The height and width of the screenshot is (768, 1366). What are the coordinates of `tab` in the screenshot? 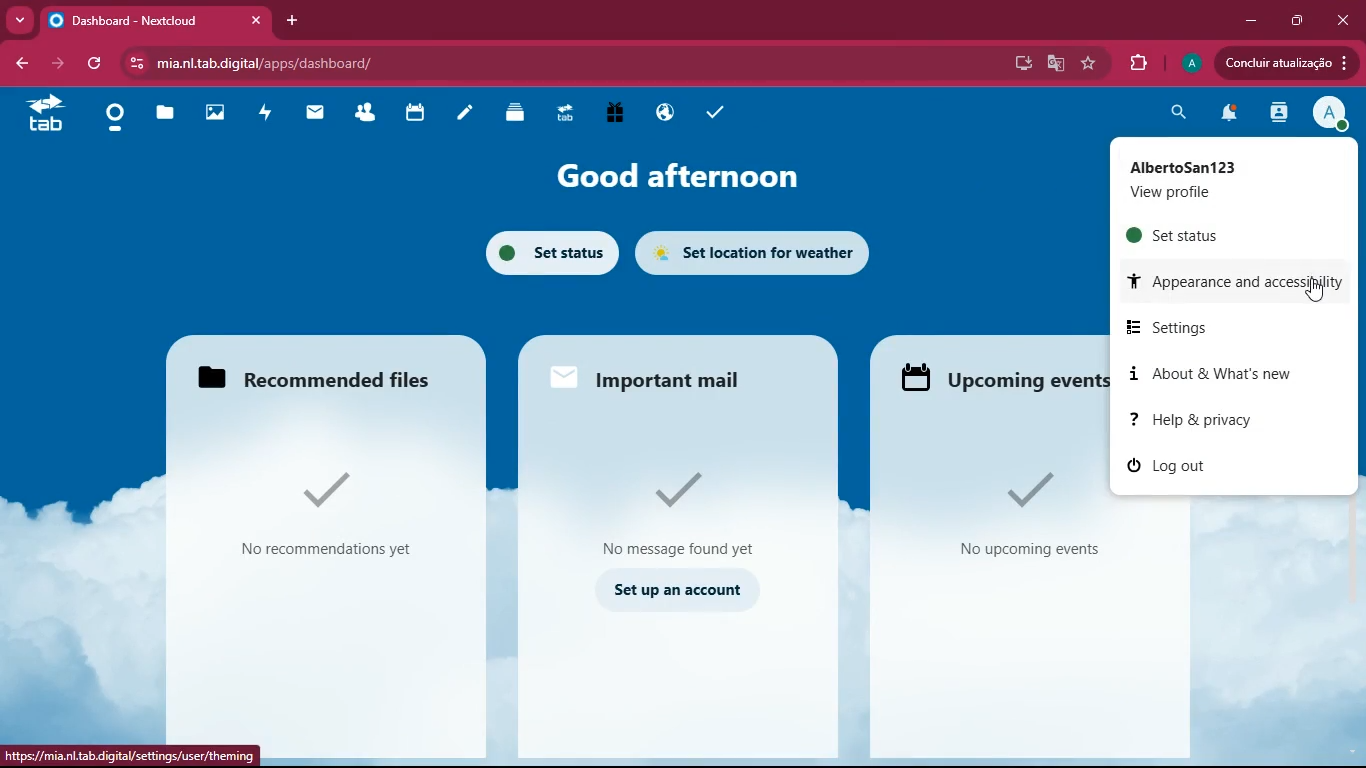 It's located at (141, 22).